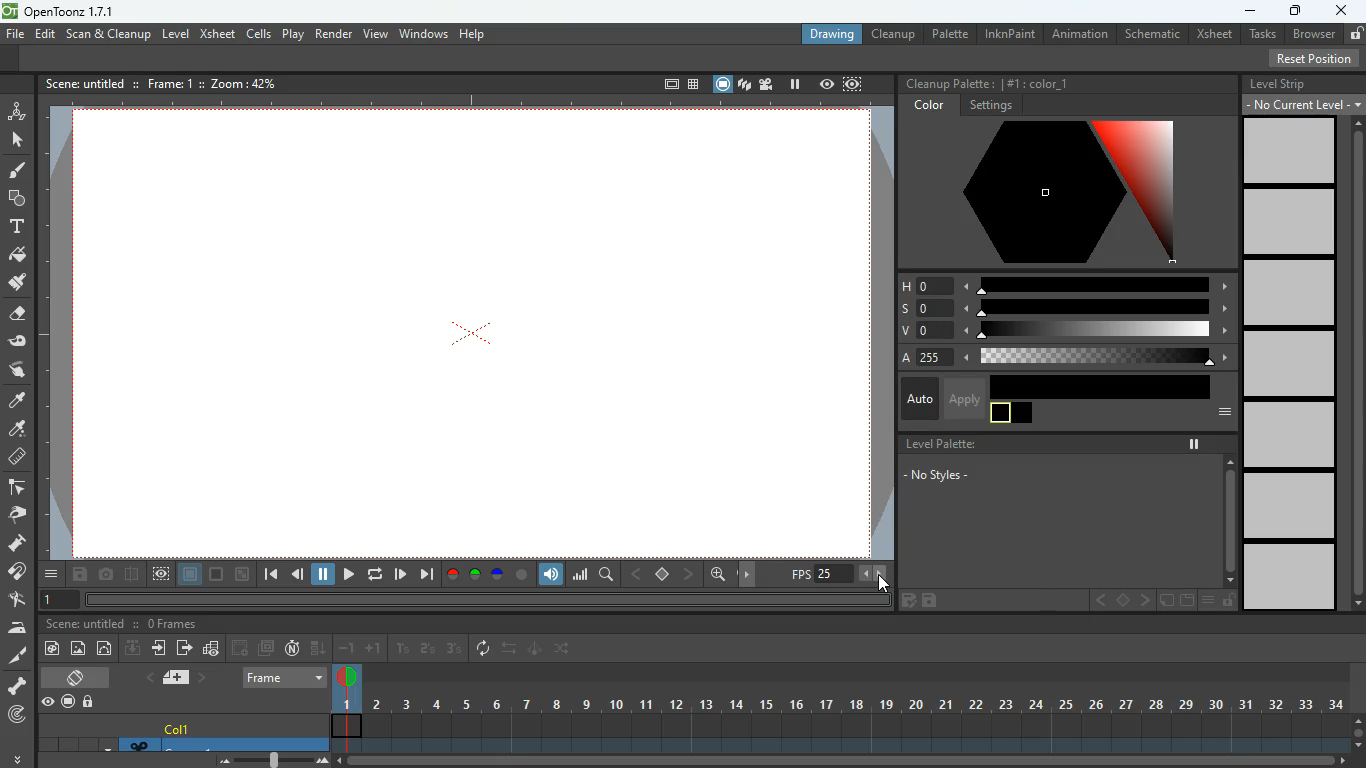 The image size is (1366, 768). What do you see at coordinates (18, 758) in the screenshot?
I see `more` at bounding box center [18, 758].